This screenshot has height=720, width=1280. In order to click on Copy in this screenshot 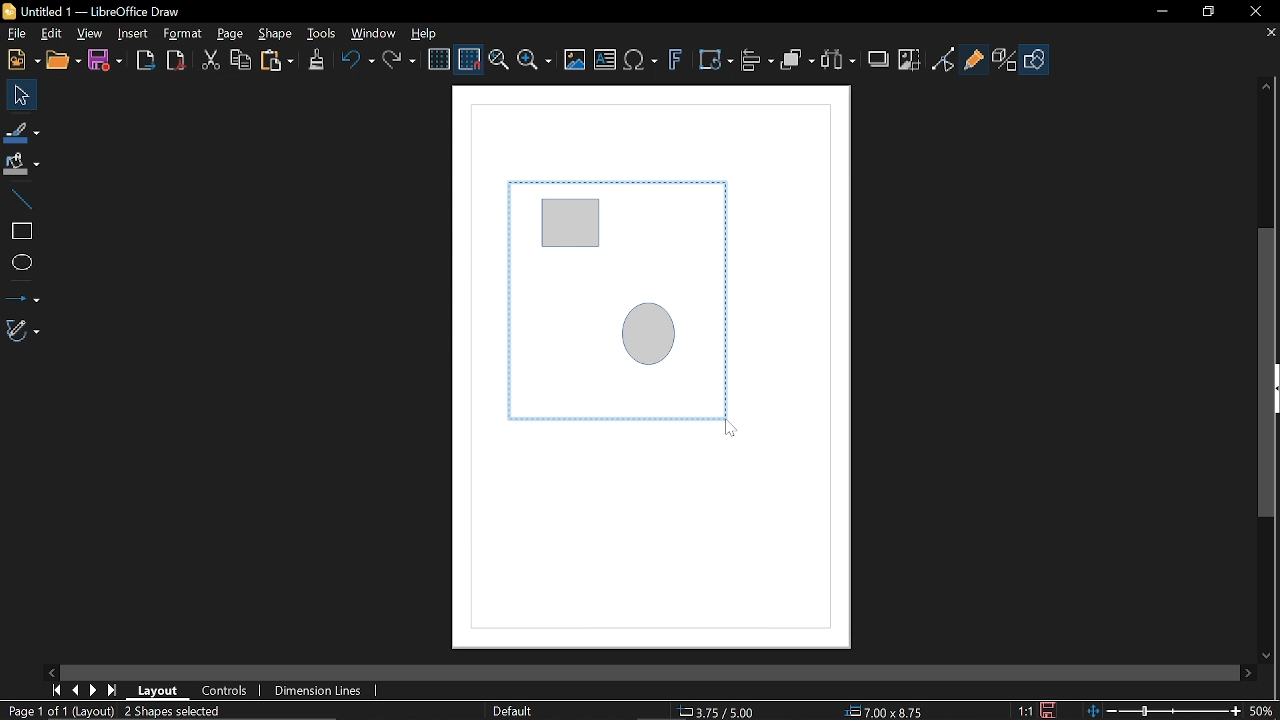, I will do `click(239, 60)`.